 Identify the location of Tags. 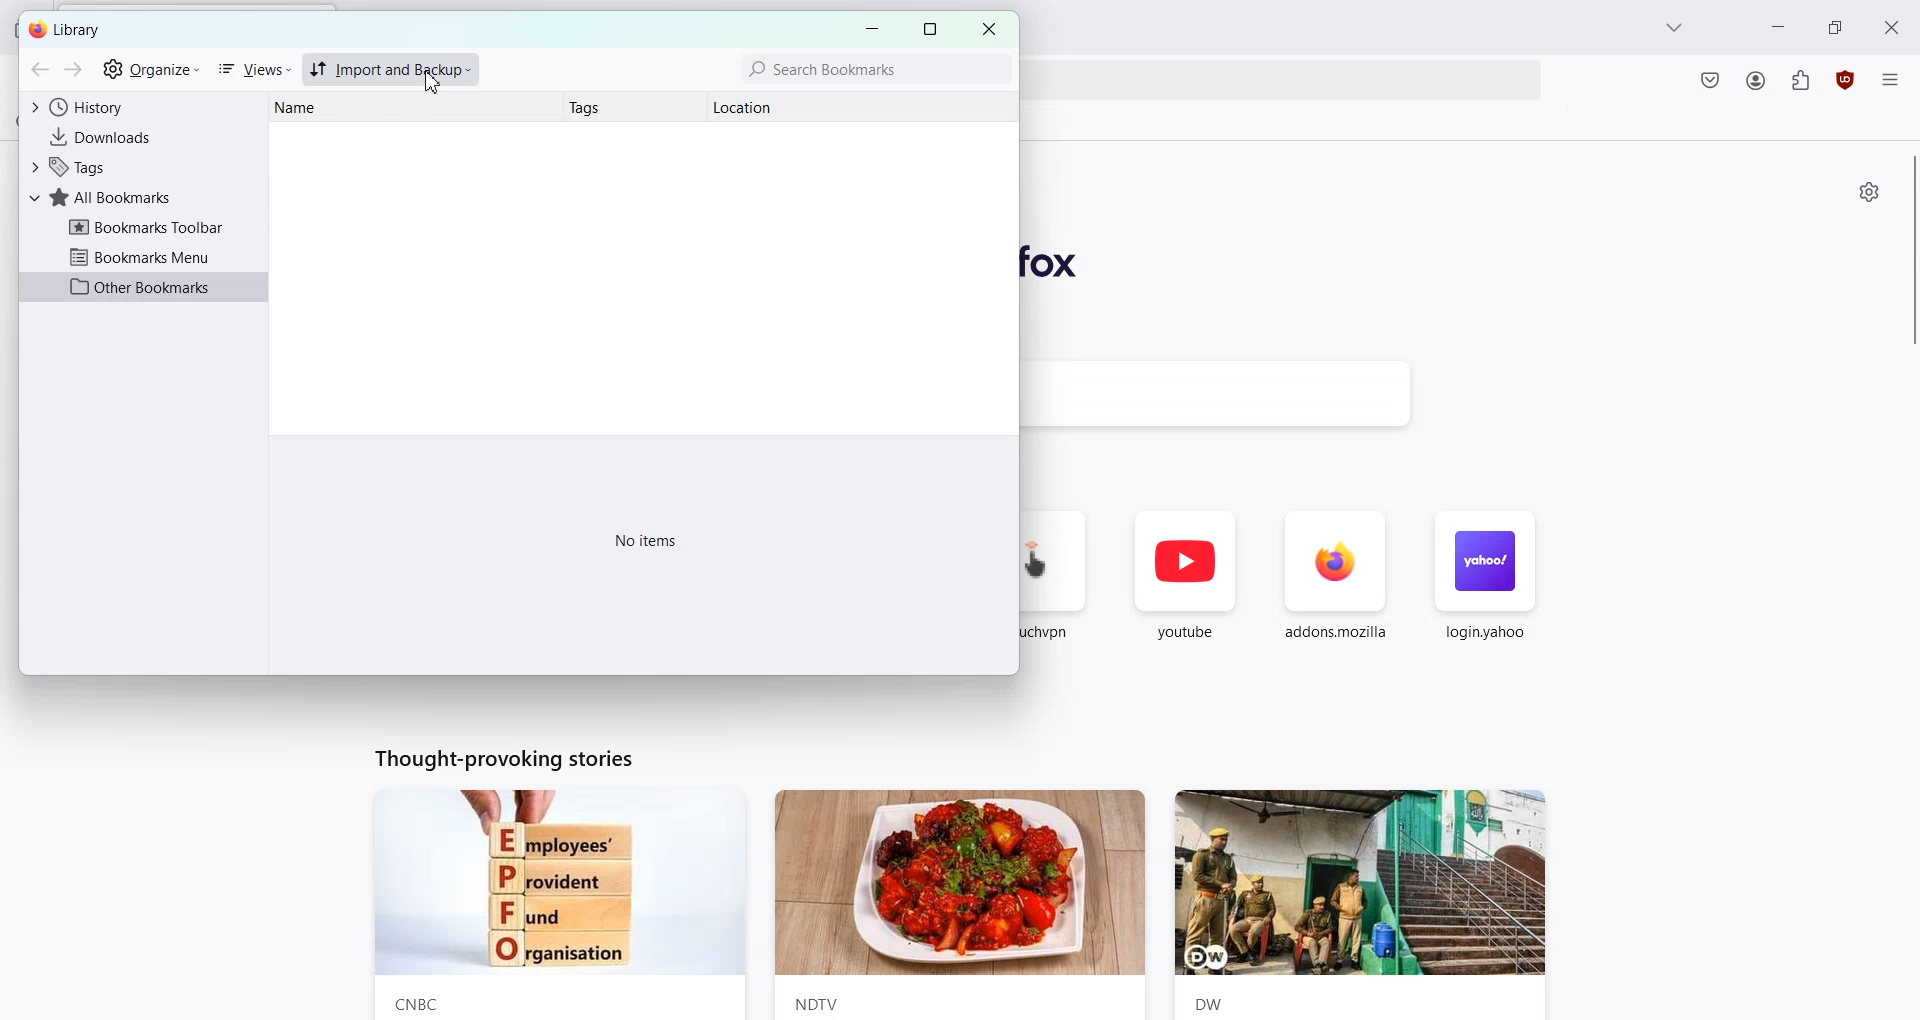
(616, 107).